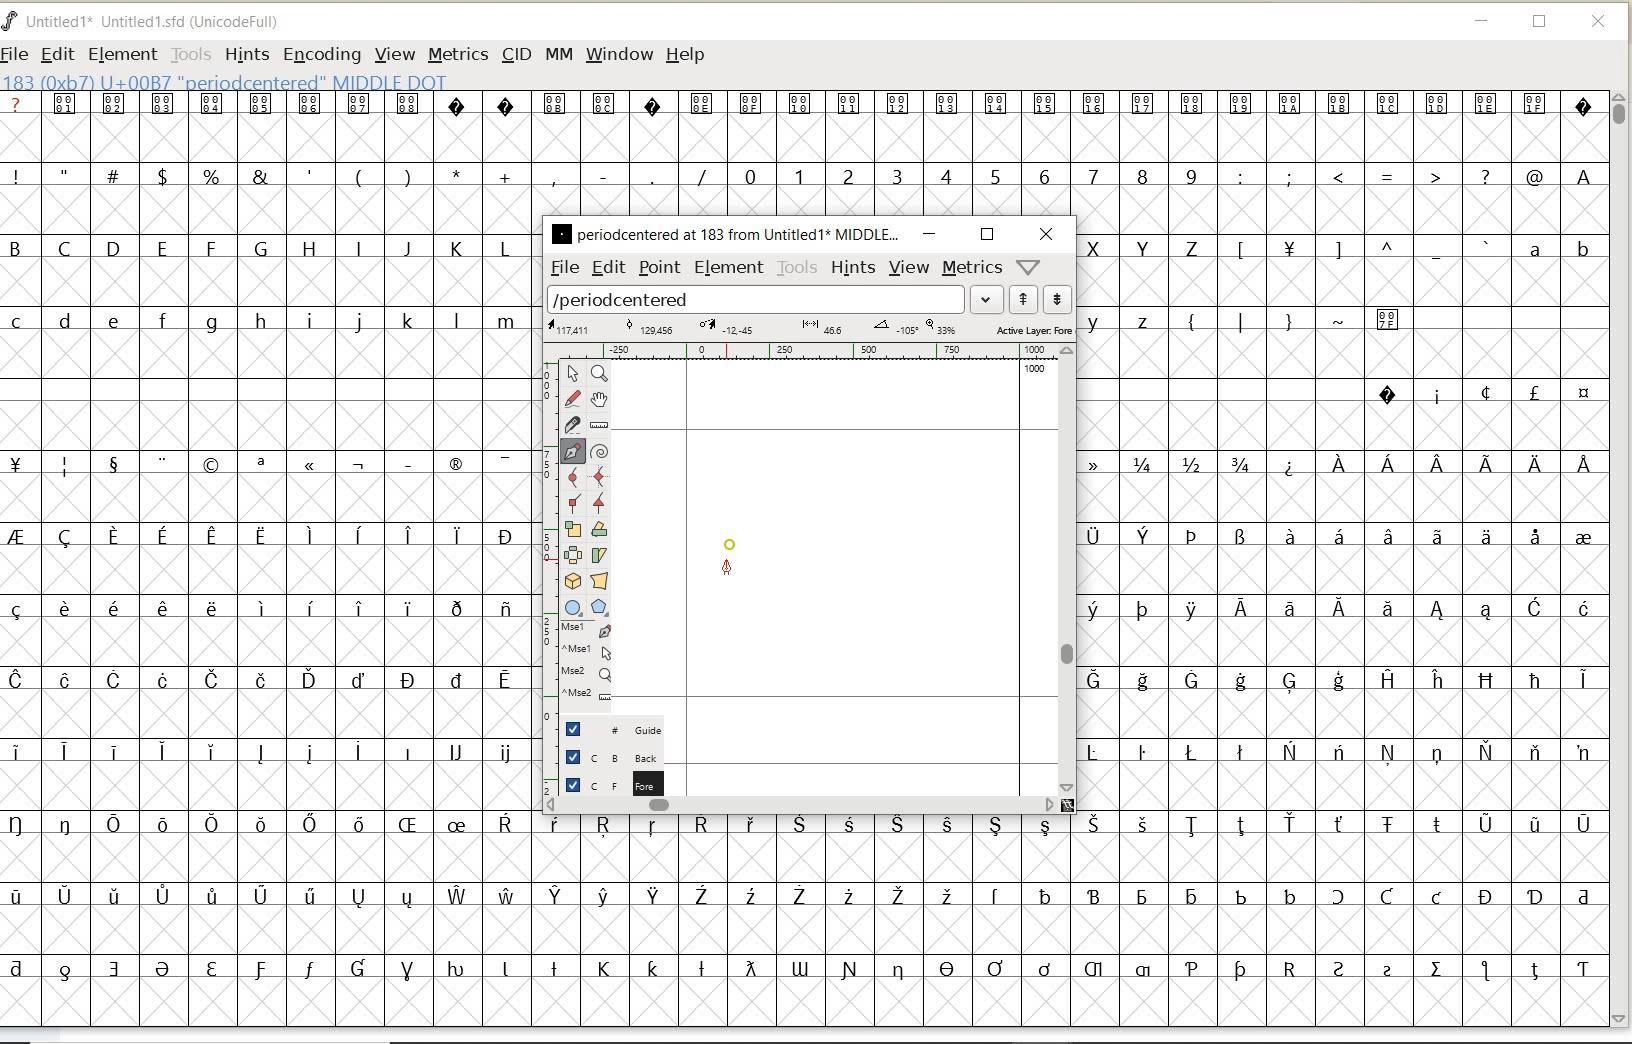  Describe the element at coordinates (122, 54) in the screenshot. I see `ELEMENT` at that location.